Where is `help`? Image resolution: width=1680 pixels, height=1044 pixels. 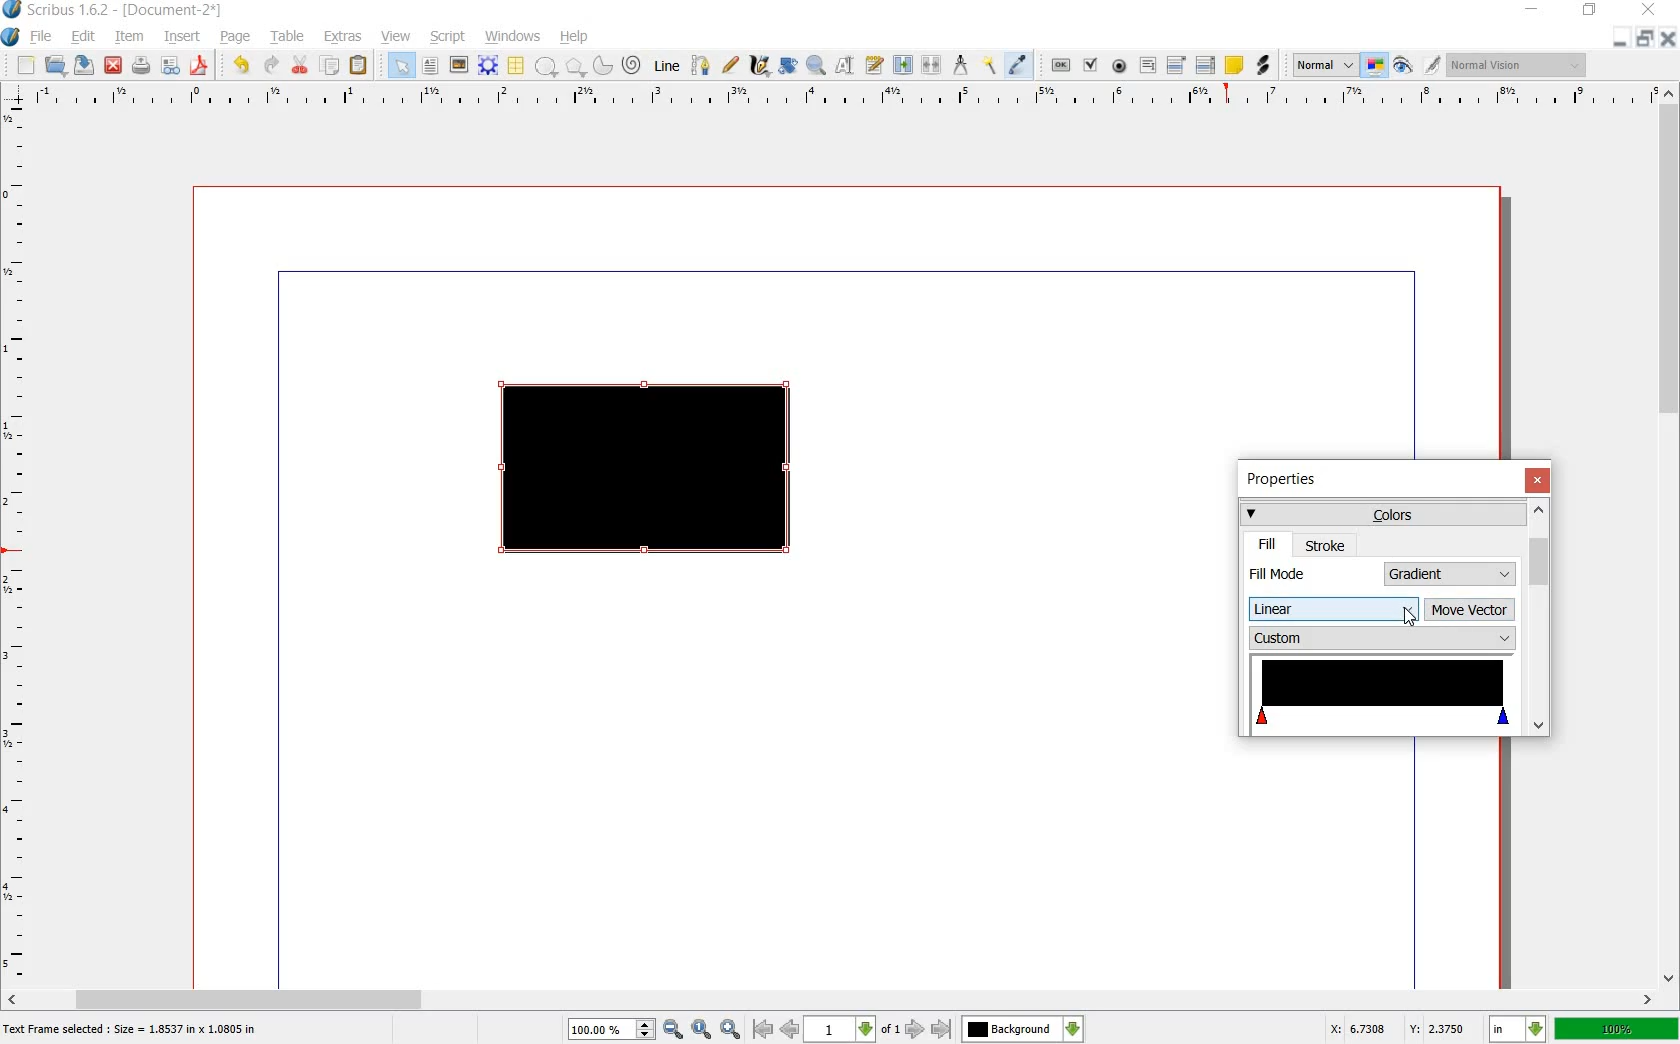 help is located at coordinates (575, 37).